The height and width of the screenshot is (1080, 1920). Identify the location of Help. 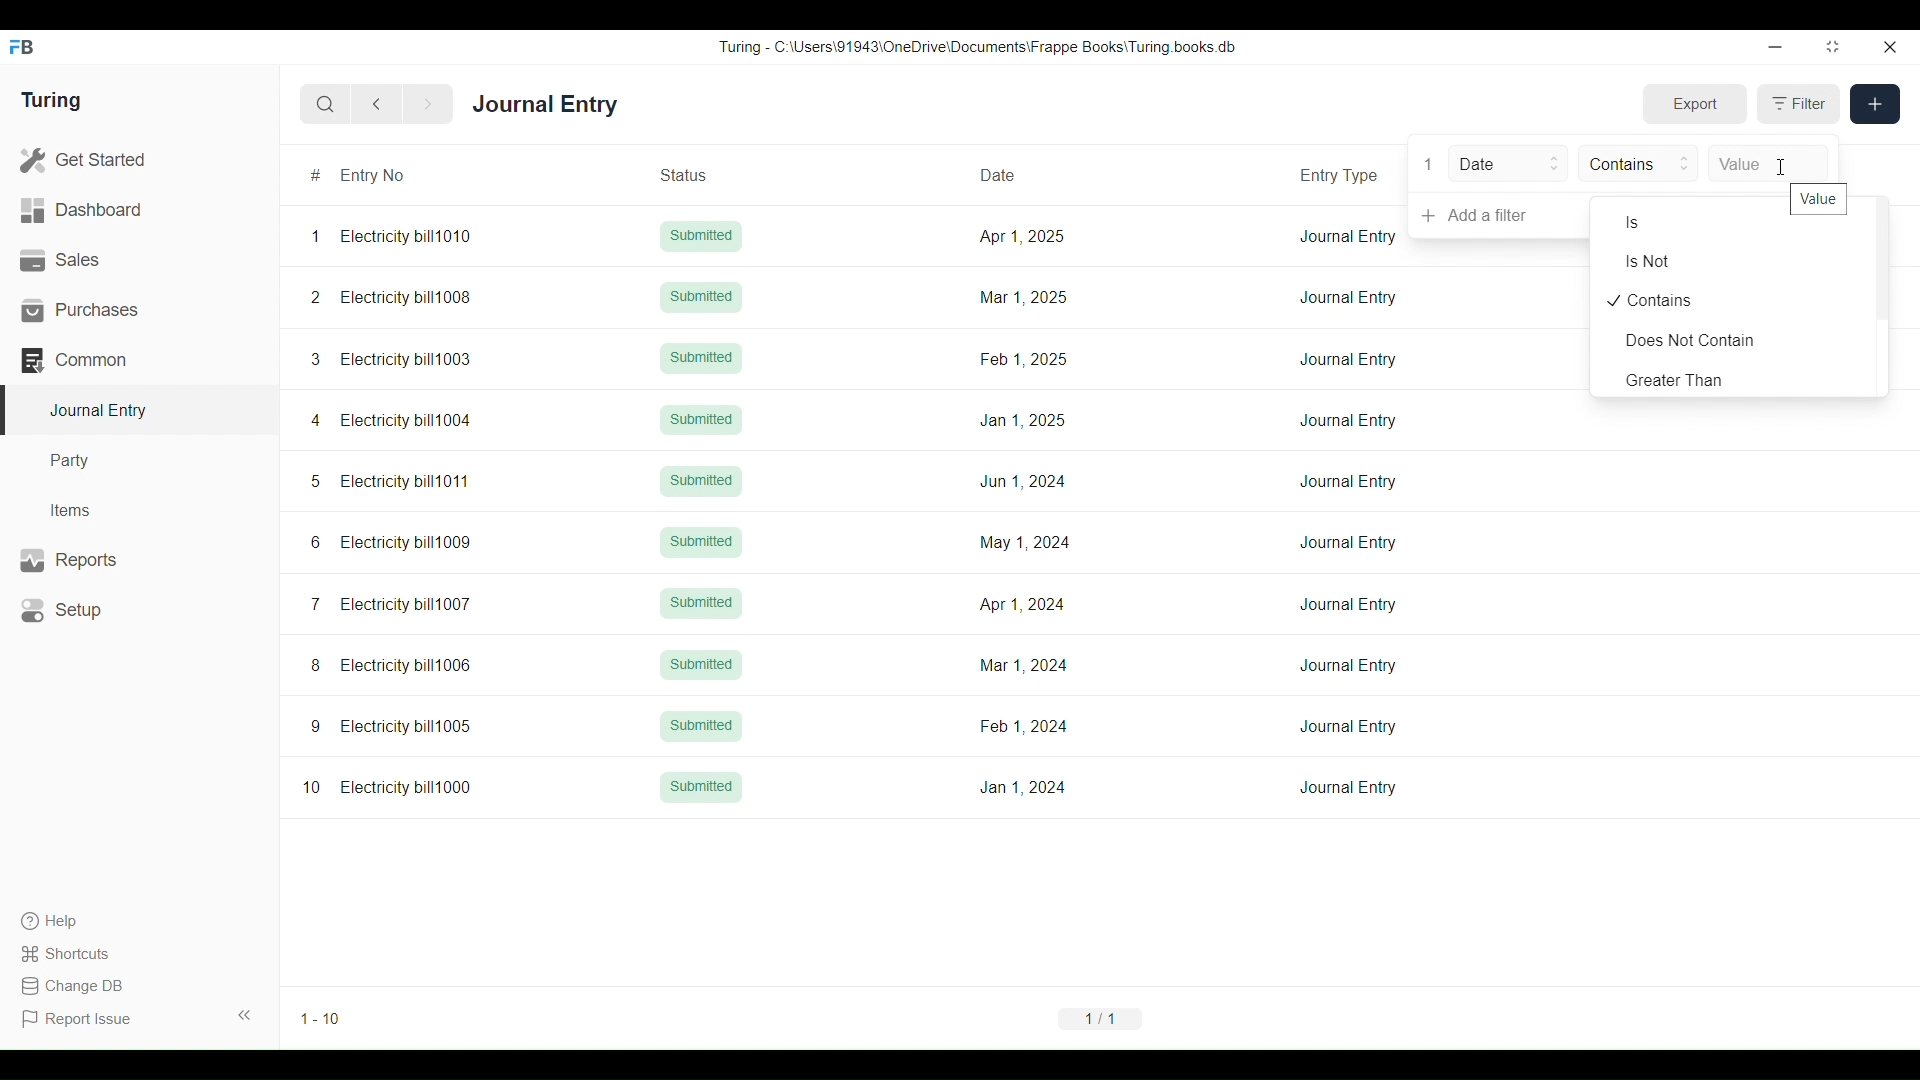
(75, 921).